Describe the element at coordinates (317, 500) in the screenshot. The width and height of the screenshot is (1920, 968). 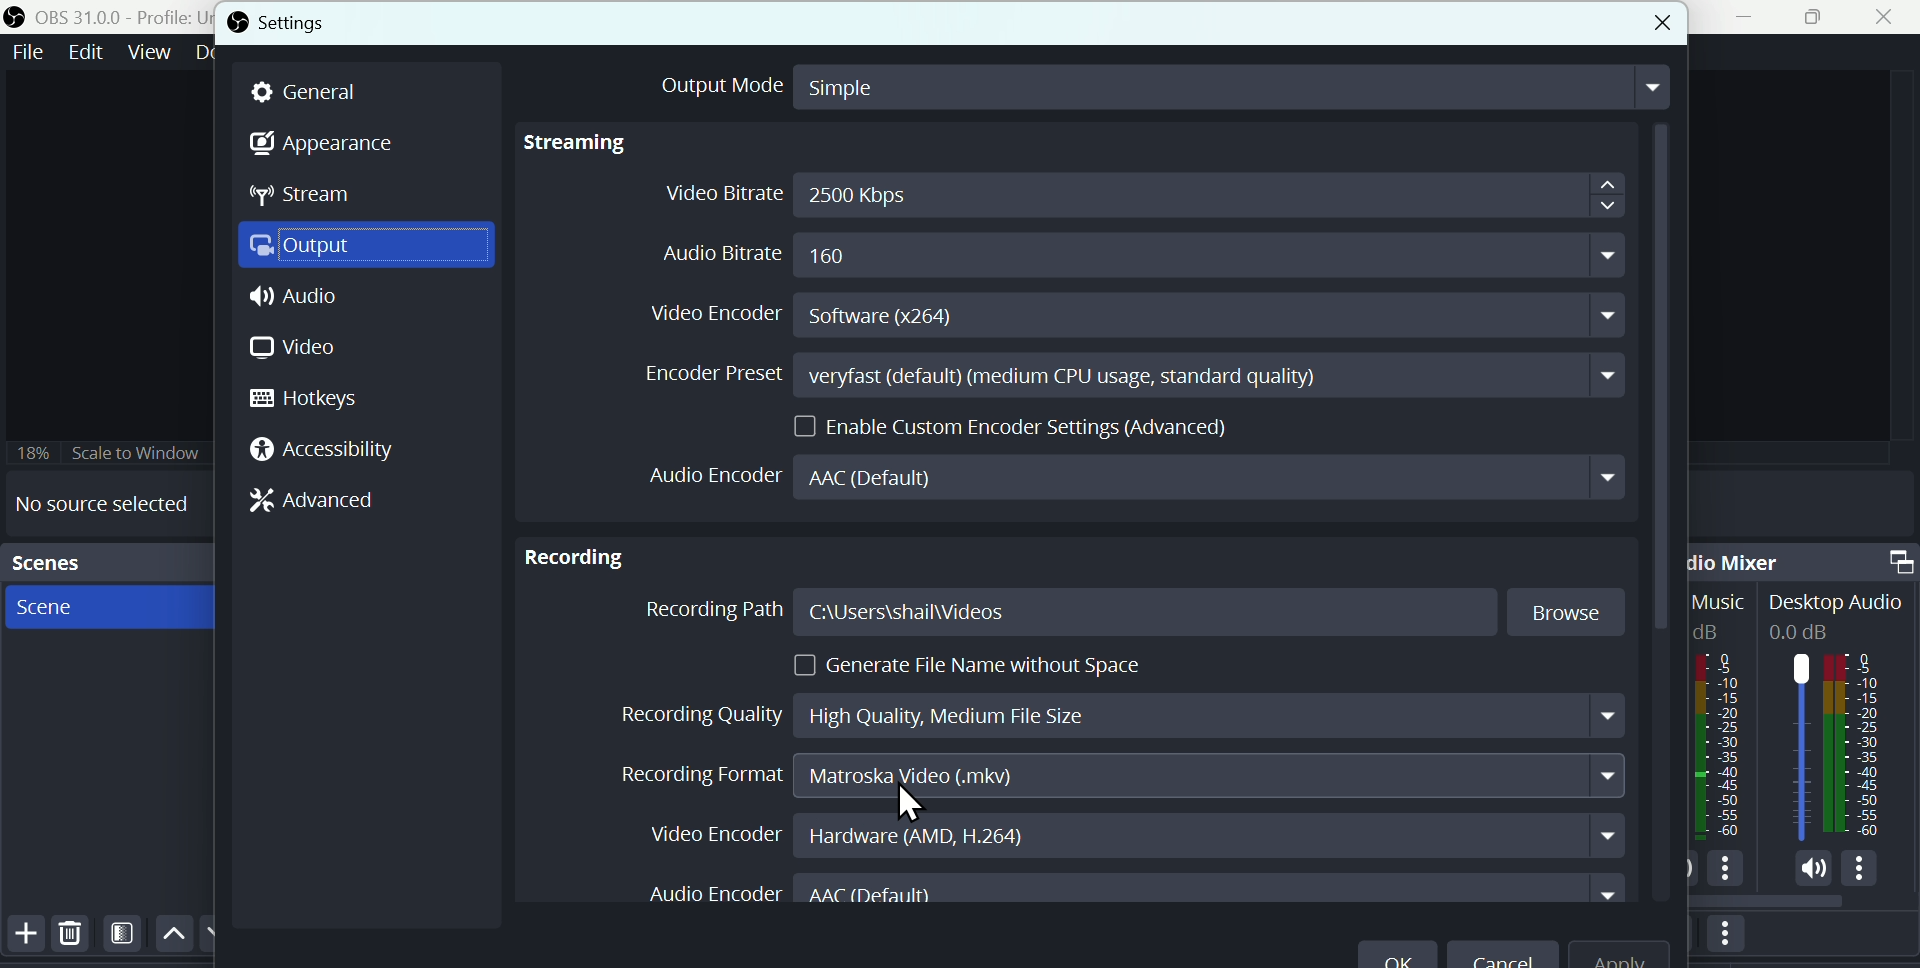
I see `Advanced` at that location.